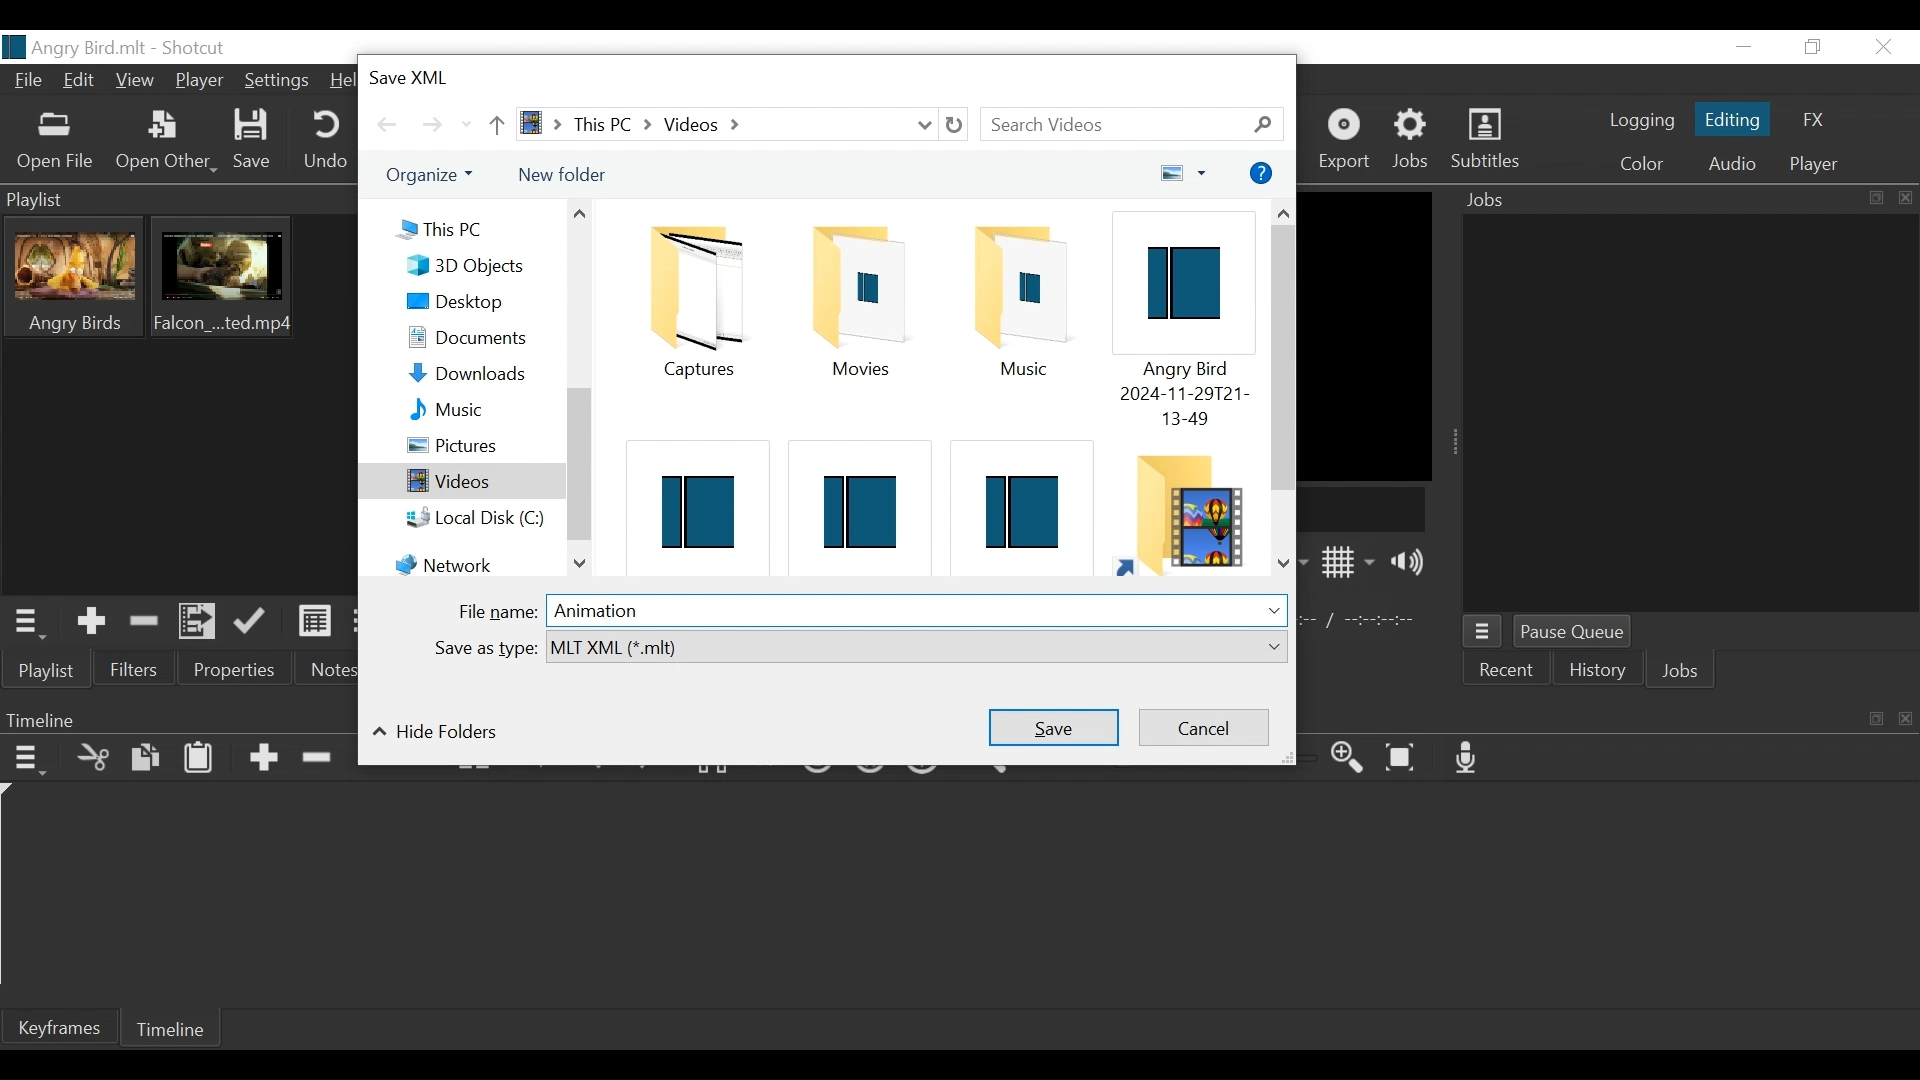 Image resolution: width=1920 pixels, height=1080 pixels. What do you see at coordinates (1810, 167) in the screenshot?
I see `Player` at bounding box center [1810, 167].